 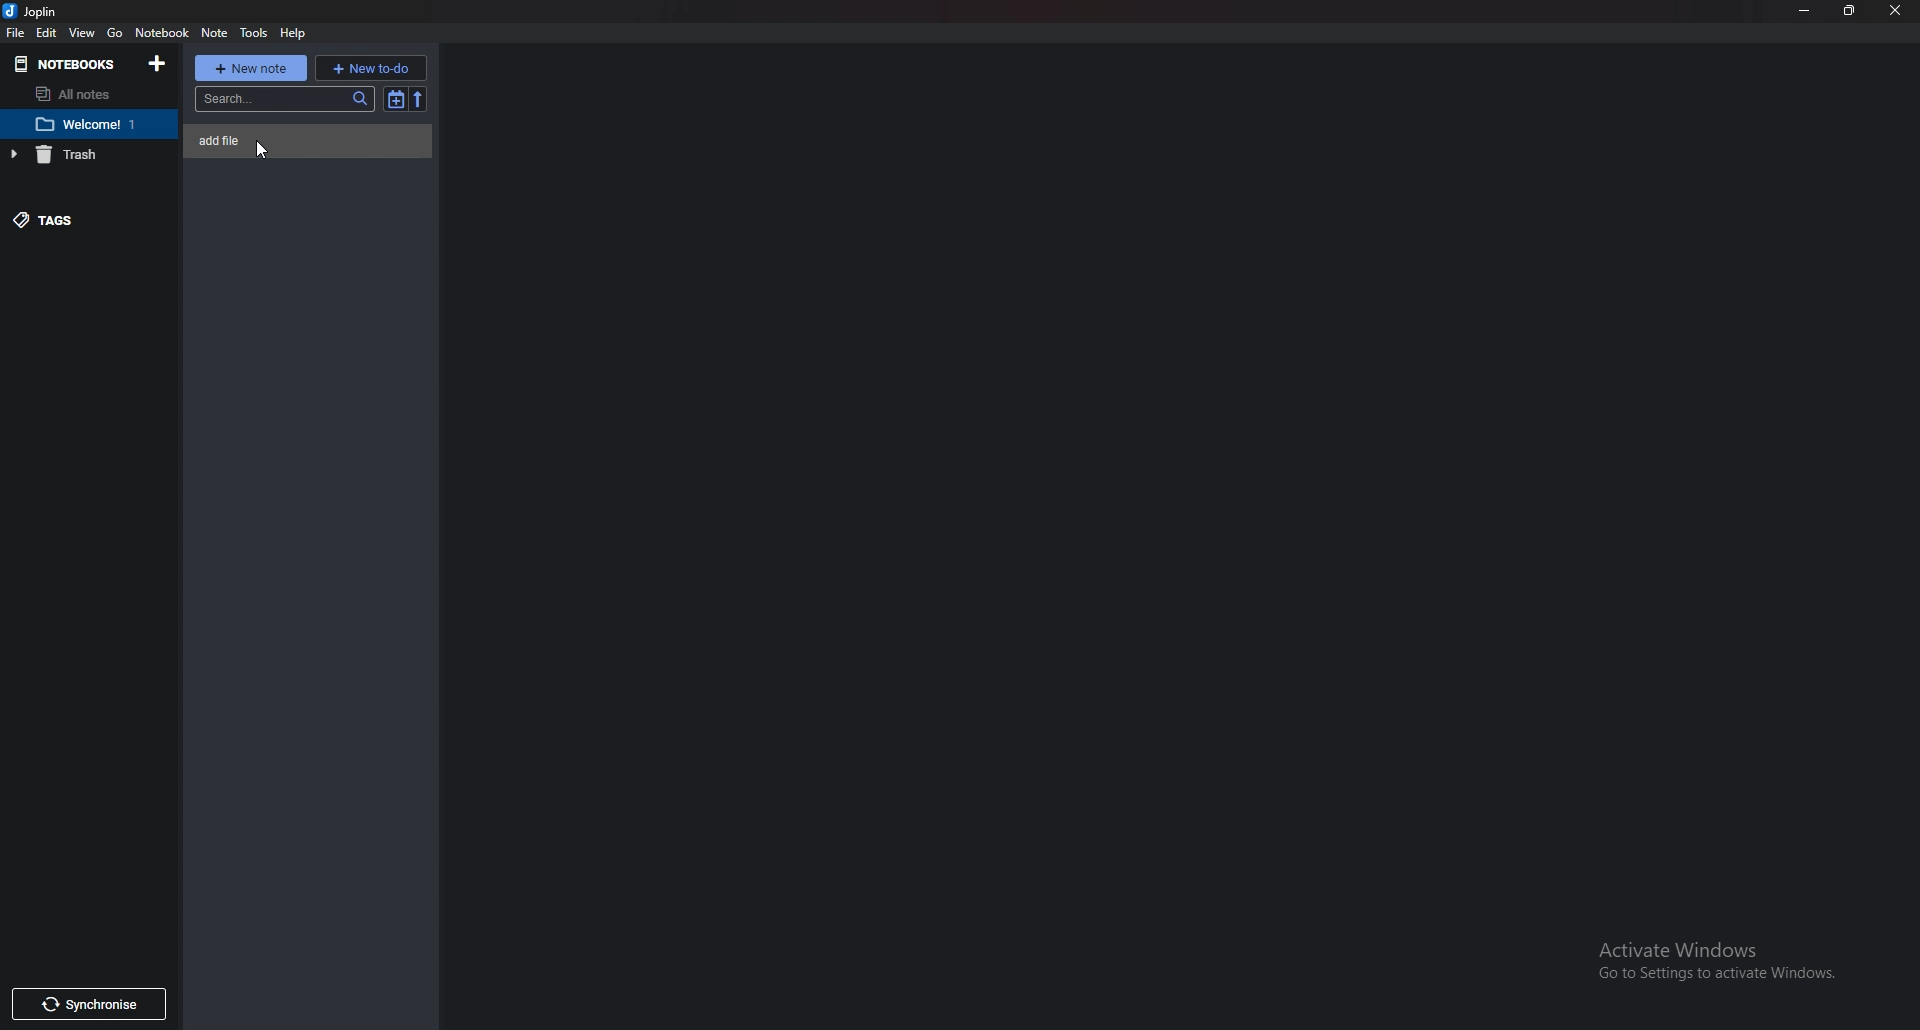 I want to click on trash, so click(x=78, y=155).